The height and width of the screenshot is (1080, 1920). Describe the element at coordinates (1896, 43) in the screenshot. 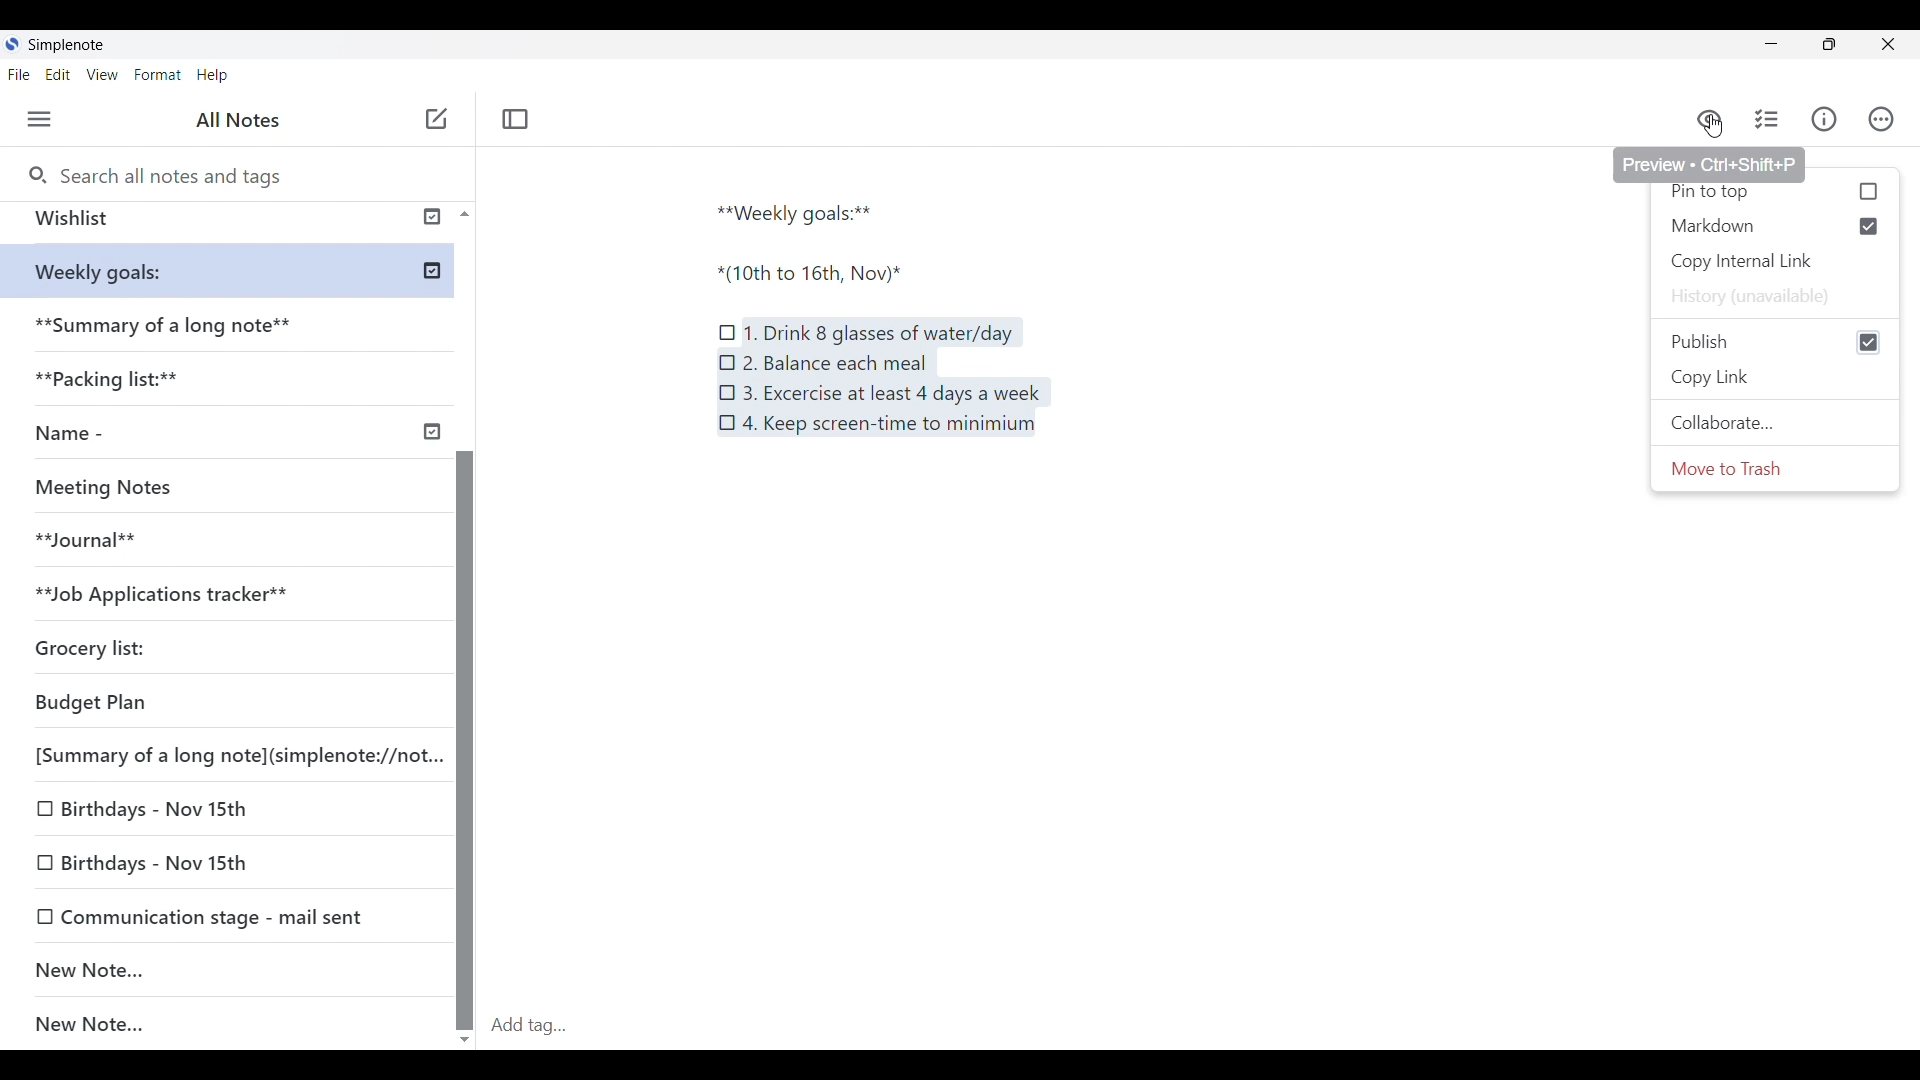

I see `Close` at that location.